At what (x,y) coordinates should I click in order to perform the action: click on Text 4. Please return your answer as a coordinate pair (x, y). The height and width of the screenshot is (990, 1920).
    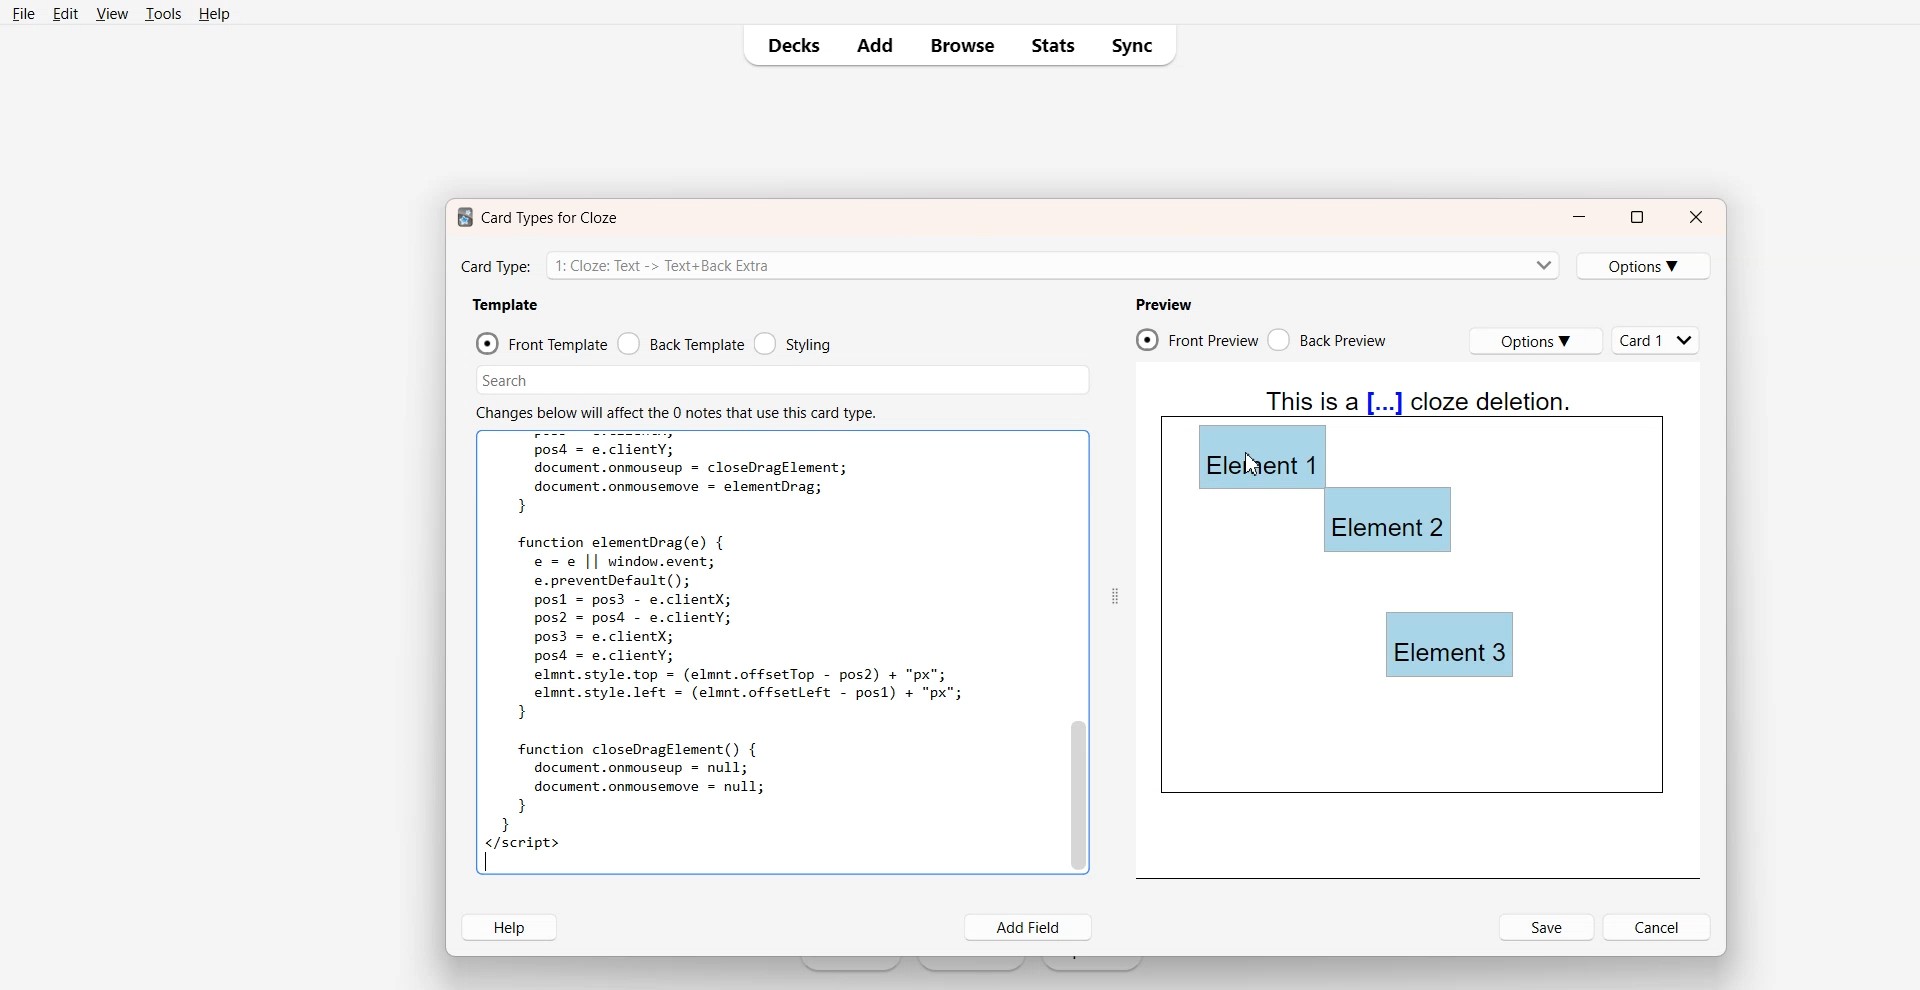
    Looking at the image, I should click on (1420, 402).